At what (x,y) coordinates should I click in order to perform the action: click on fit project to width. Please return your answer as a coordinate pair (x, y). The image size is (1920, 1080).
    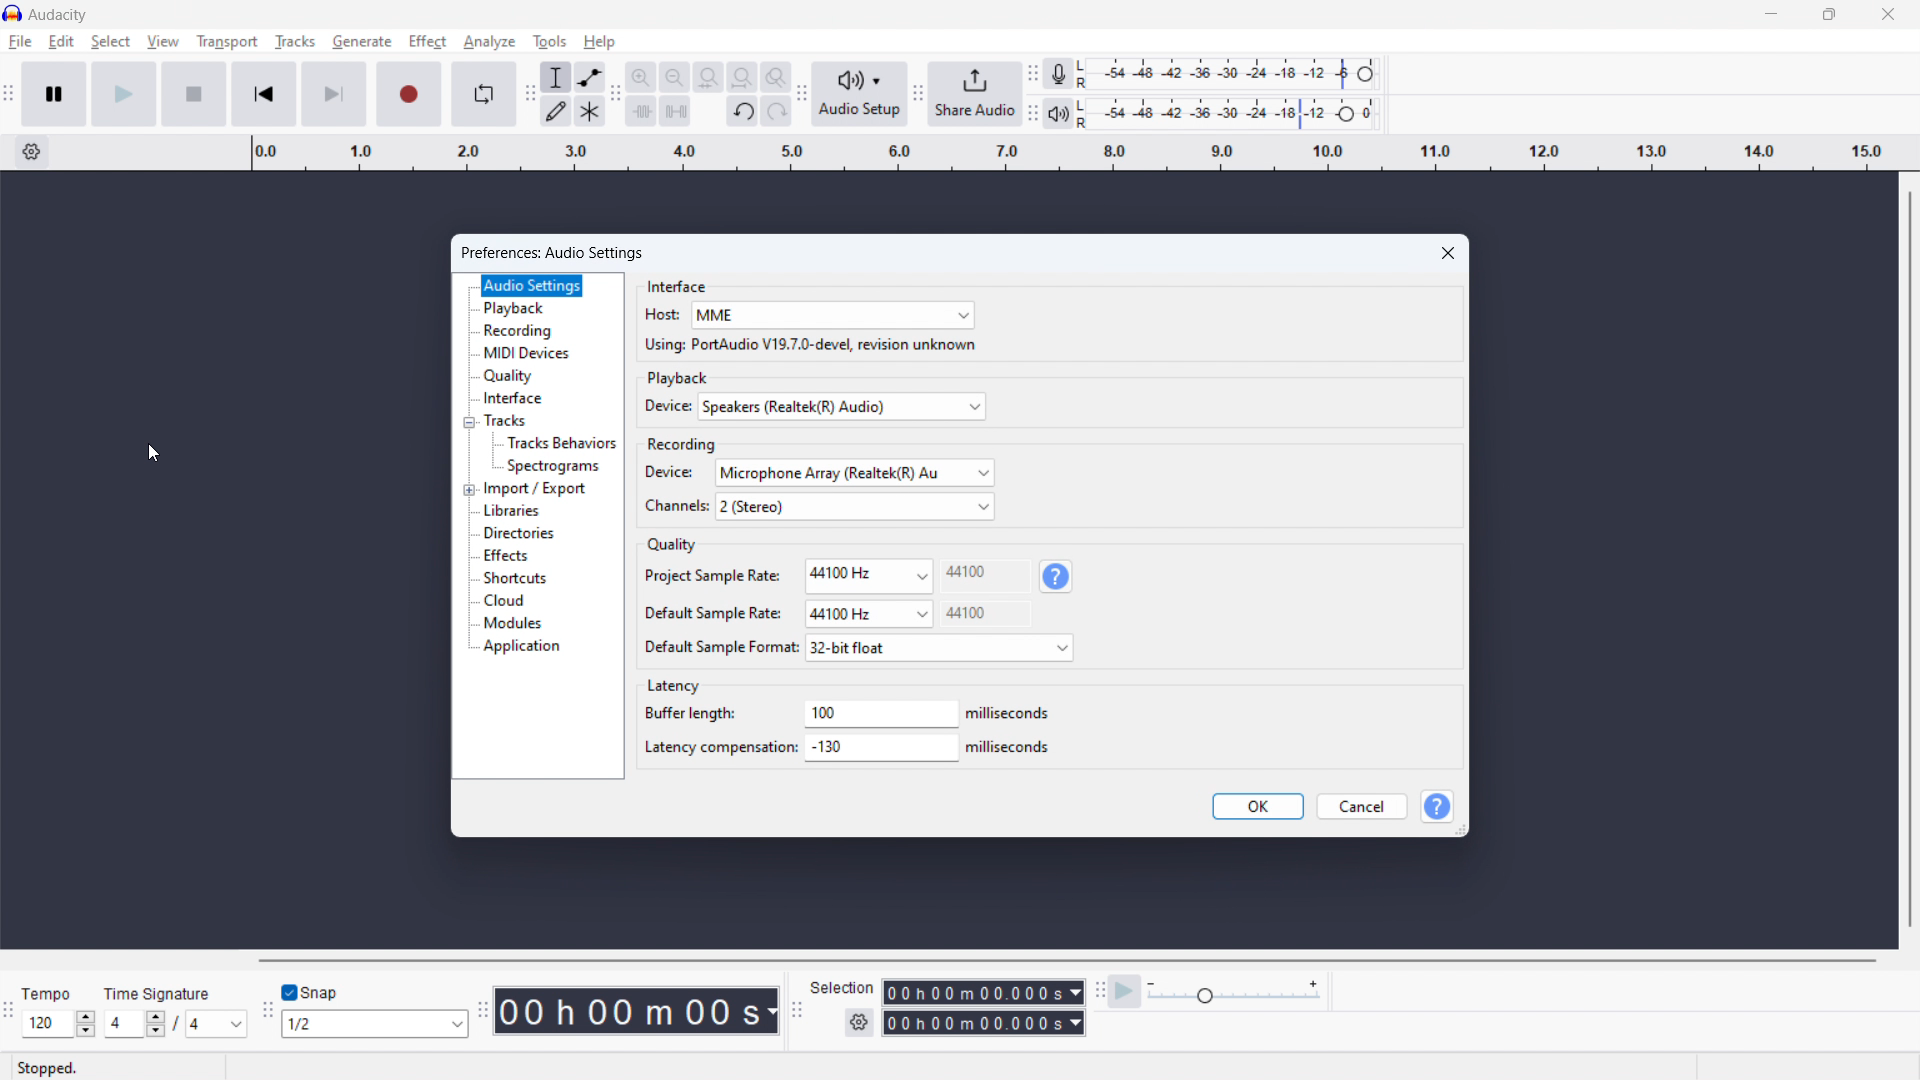
    Looking at the image, I should click on (743, 77).